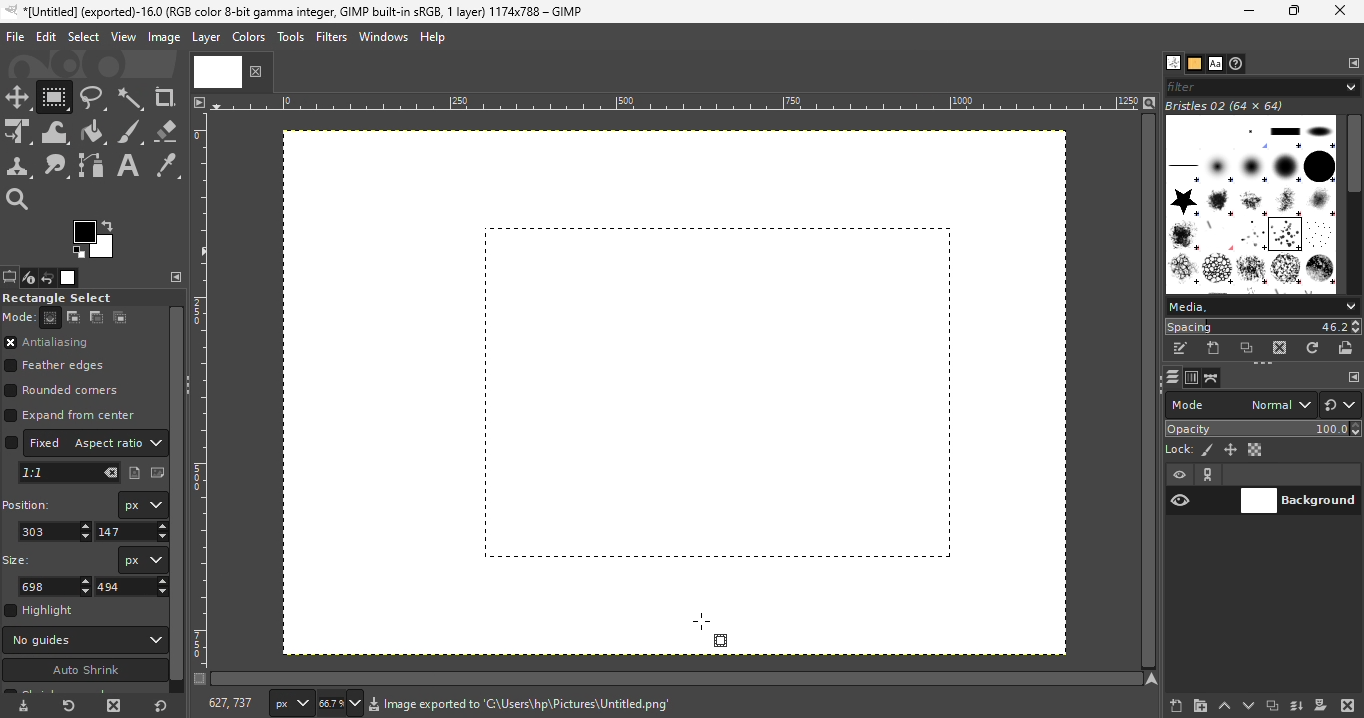 The width and height of the screenshot is (1364, 718). I want to click on Brushes, so click(1169, 63).